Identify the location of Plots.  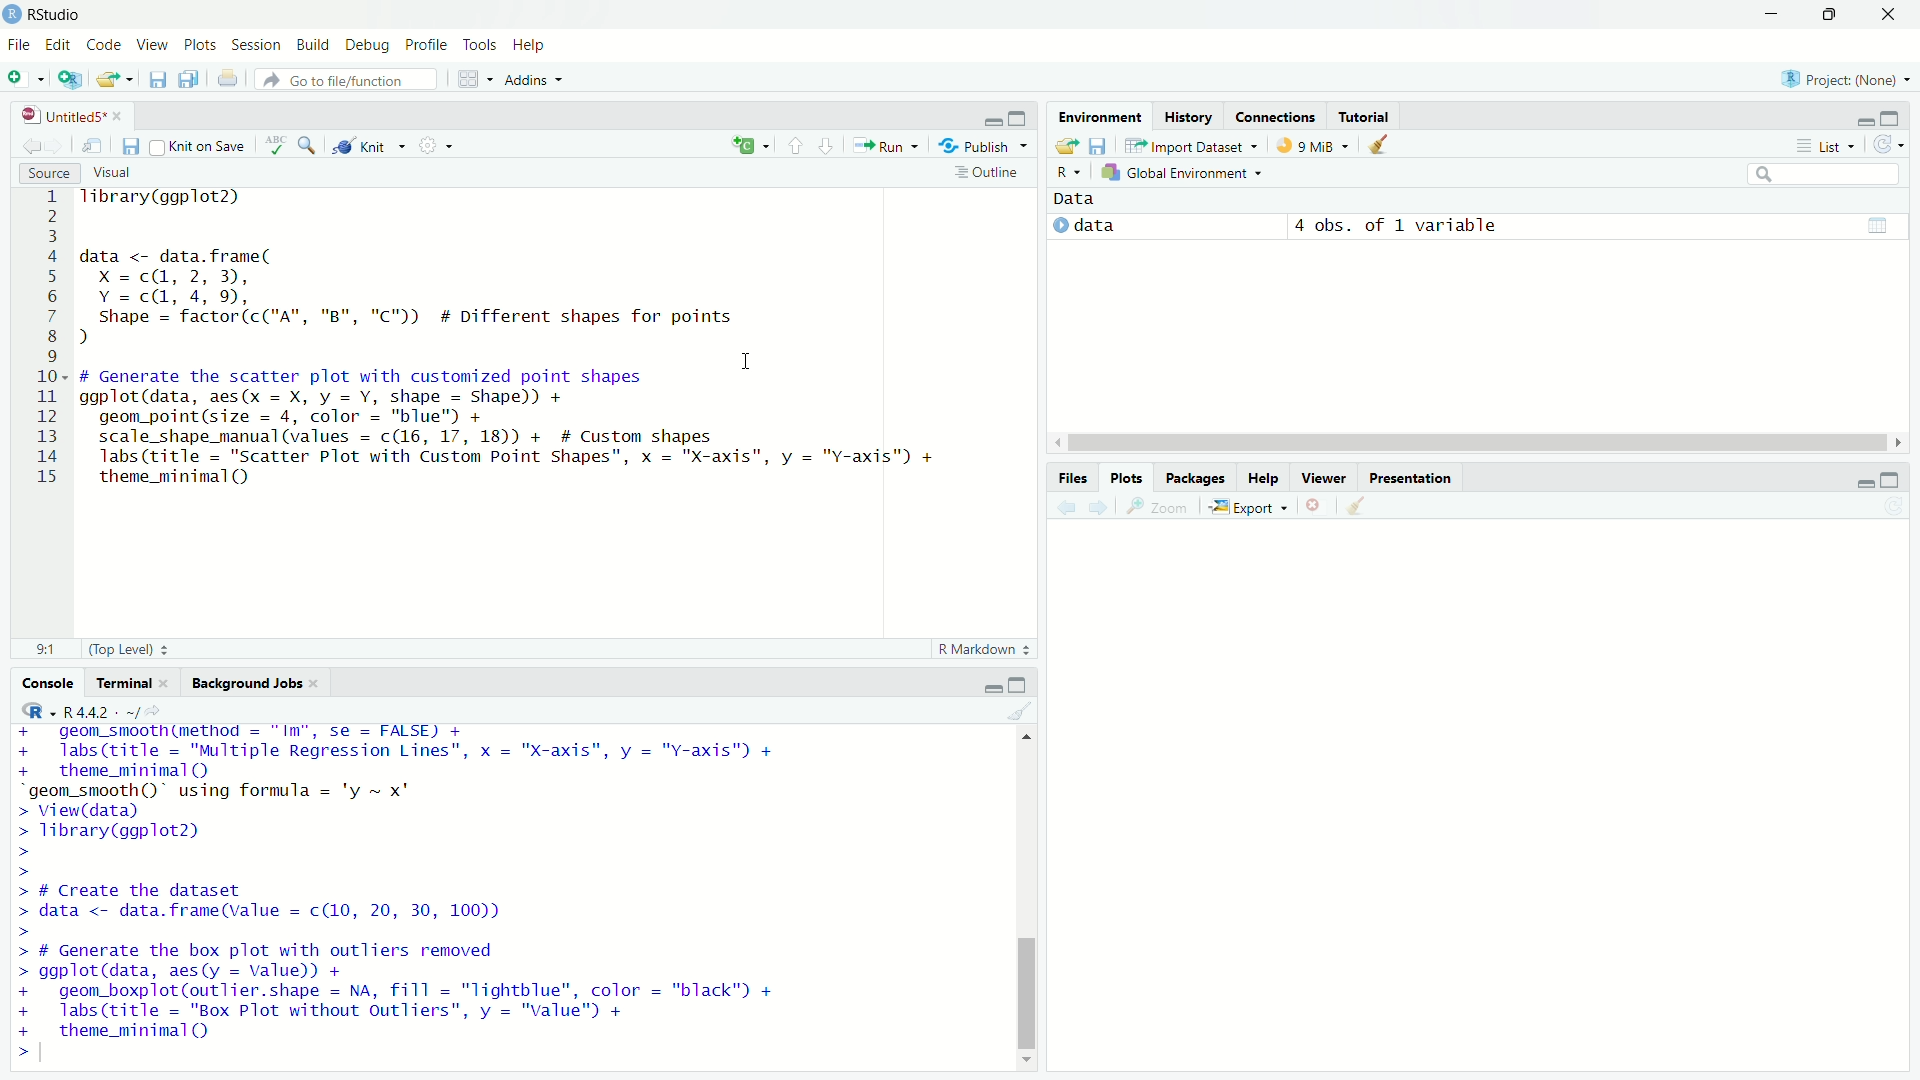
(200, 44).